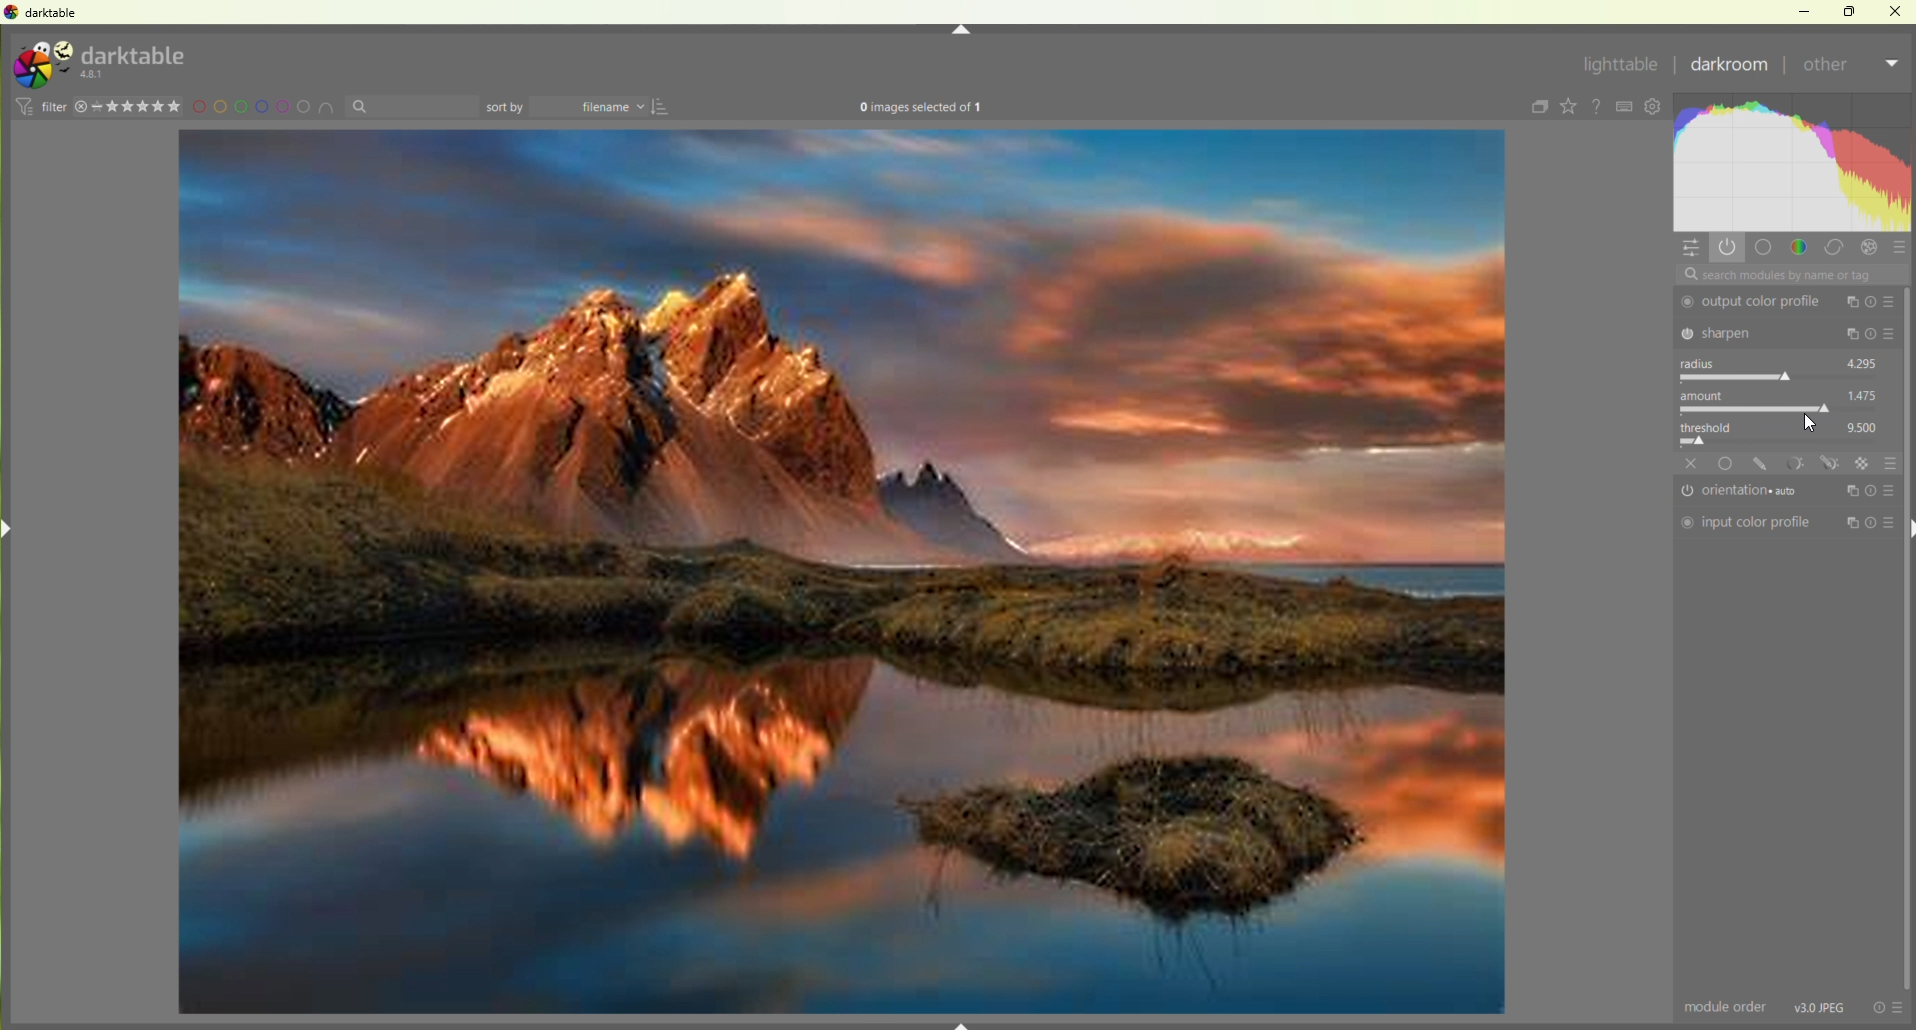 This screenshot has width=1916, height=1030. Describe the element at coordinates (1864, 425) in the screenshot. I see `value` at that location.